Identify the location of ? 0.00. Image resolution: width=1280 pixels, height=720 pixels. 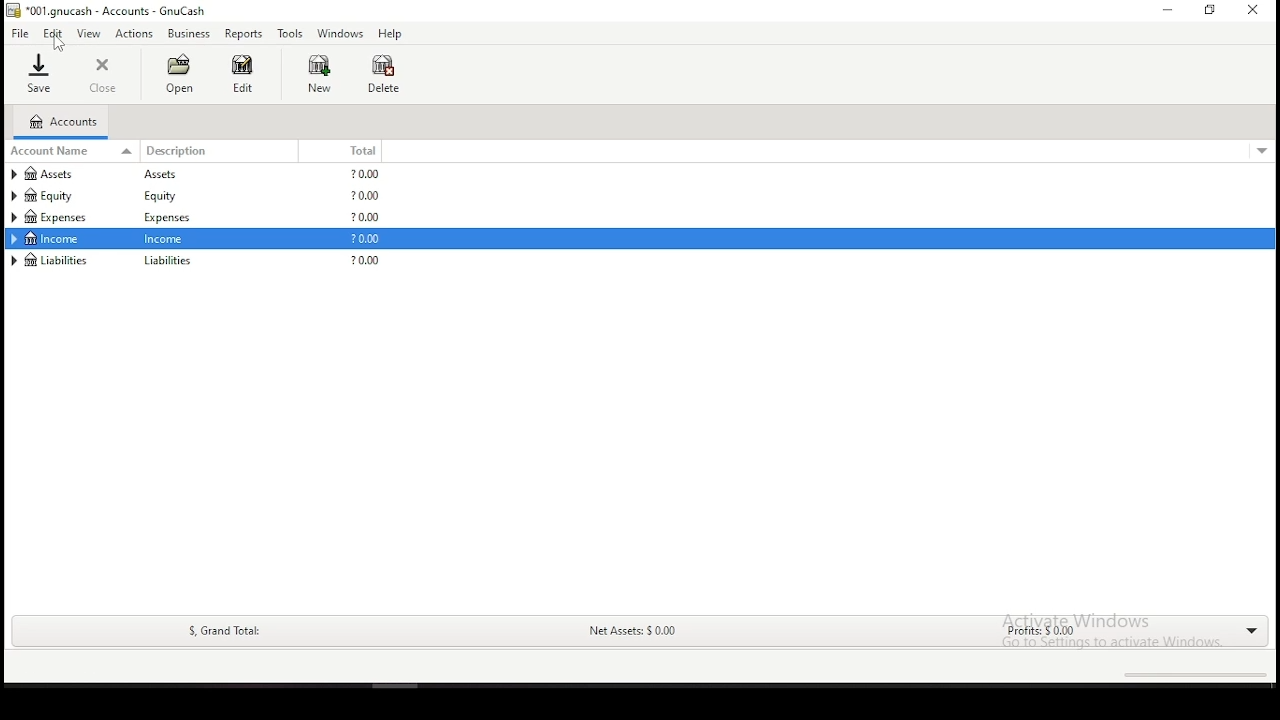
(365, 197).